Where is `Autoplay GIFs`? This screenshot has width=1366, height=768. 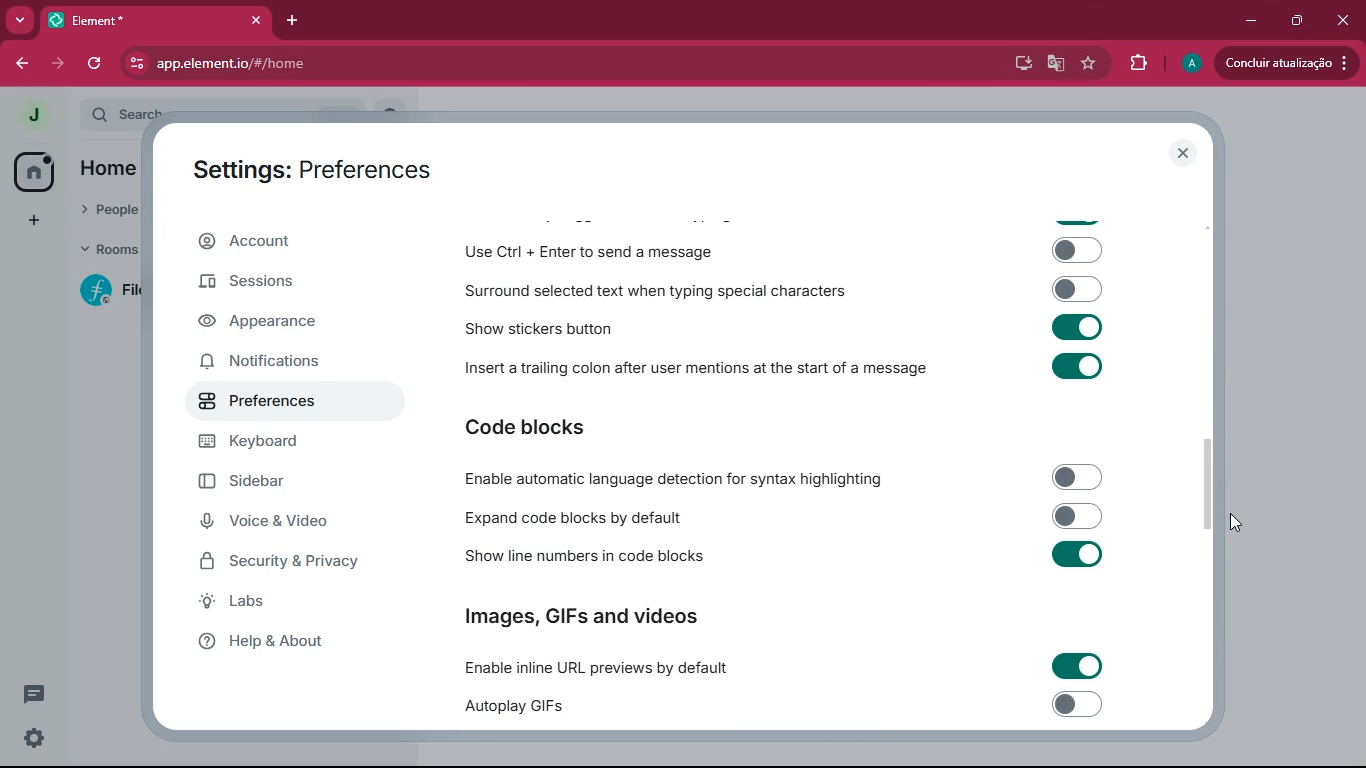
Autoplay GIFs is located at coordinates (791, 707).